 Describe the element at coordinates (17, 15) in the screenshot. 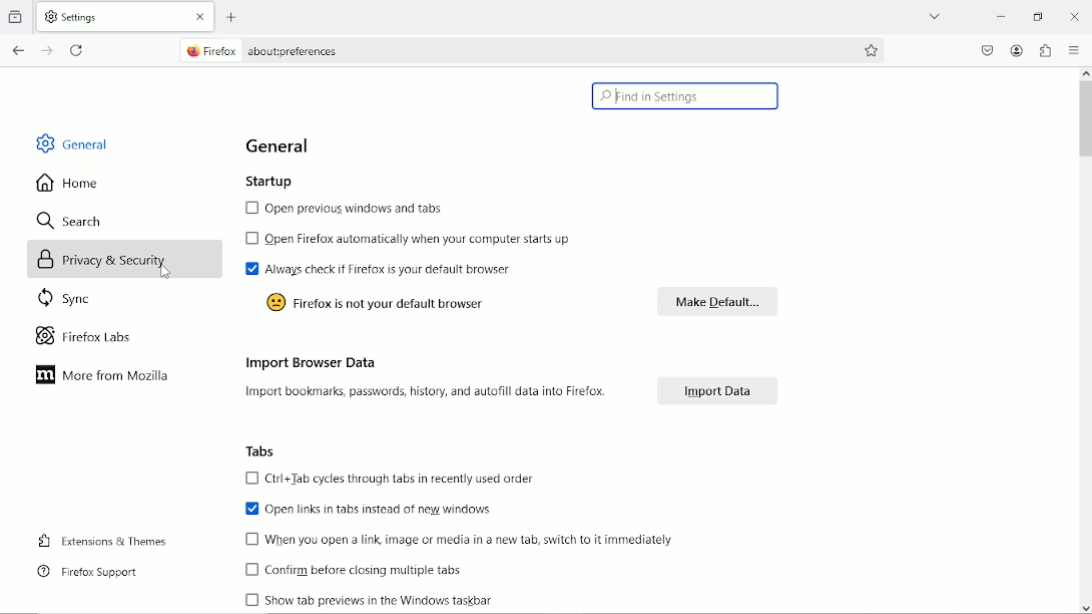

I see `view recent browsing` at that location.